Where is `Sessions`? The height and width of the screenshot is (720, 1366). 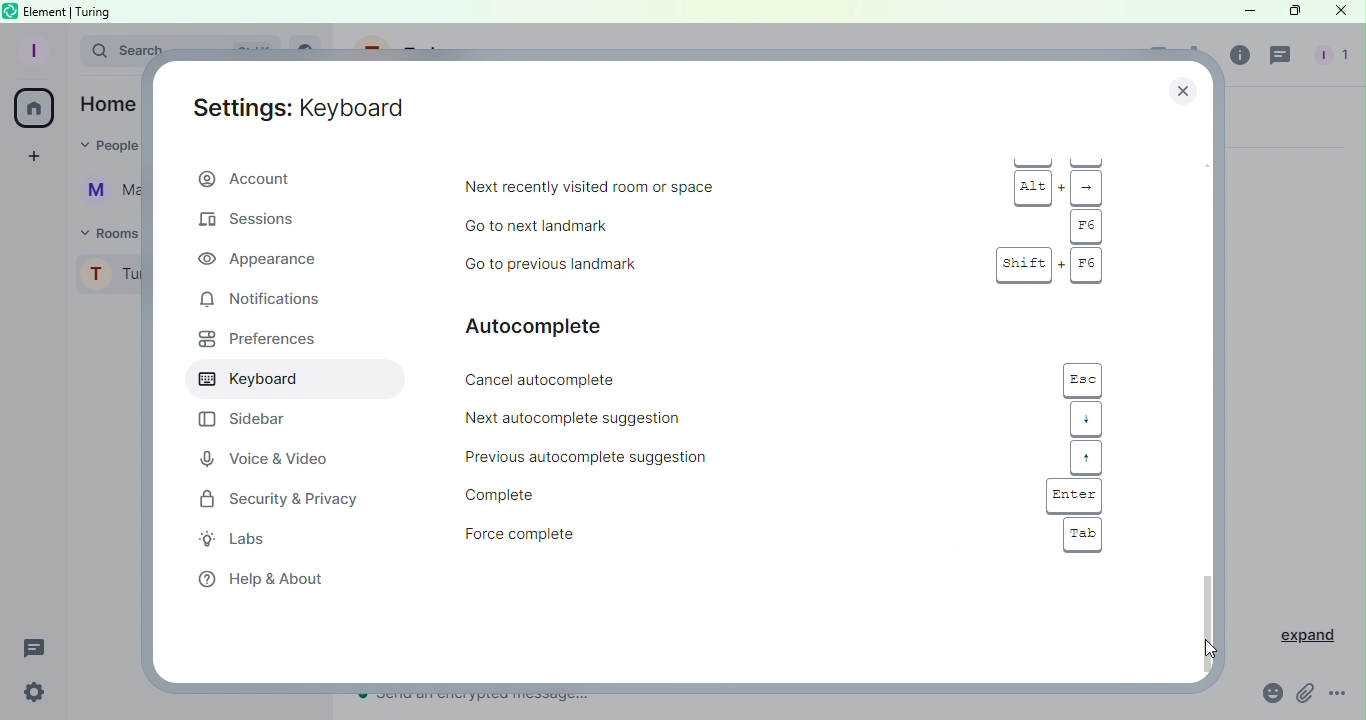 Sessions is located at coordinates (258, 223).